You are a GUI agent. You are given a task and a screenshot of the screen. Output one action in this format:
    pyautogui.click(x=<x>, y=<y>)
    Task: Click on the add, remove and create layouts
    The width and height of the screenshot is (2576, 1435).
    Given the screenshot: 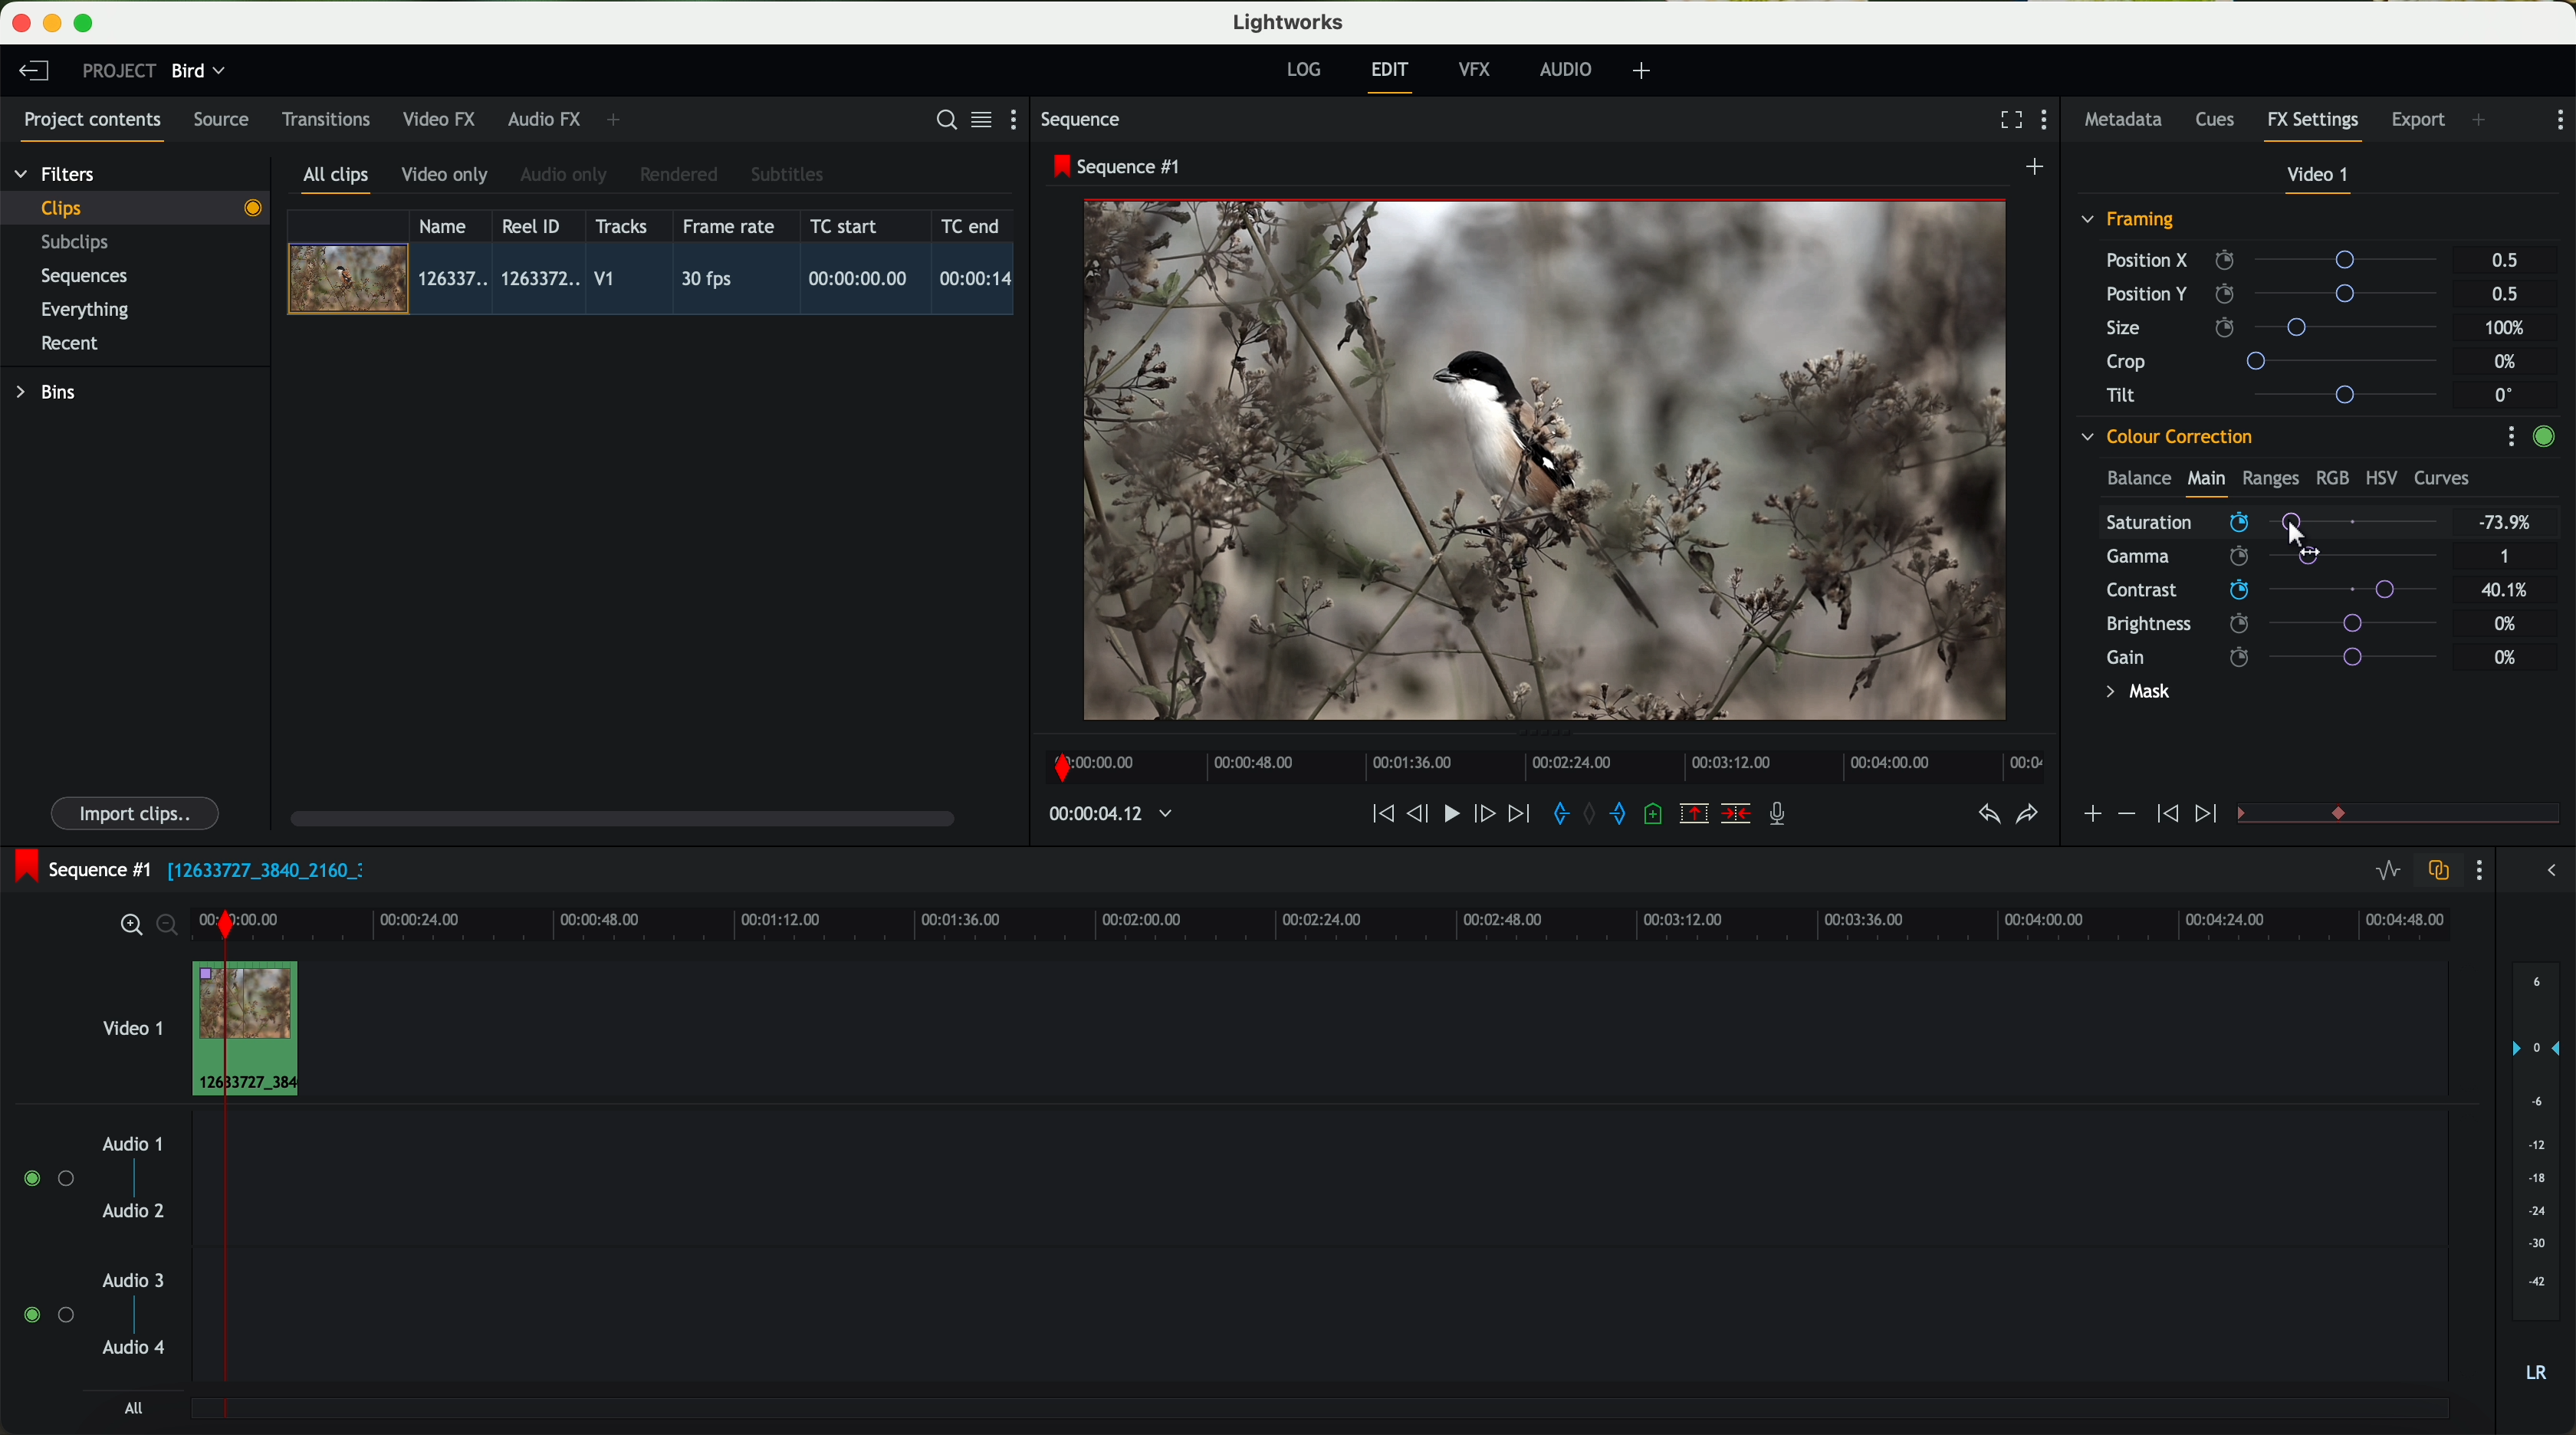 What is the action you would take?
    pyautogui.click(x=1645, y=71)
    